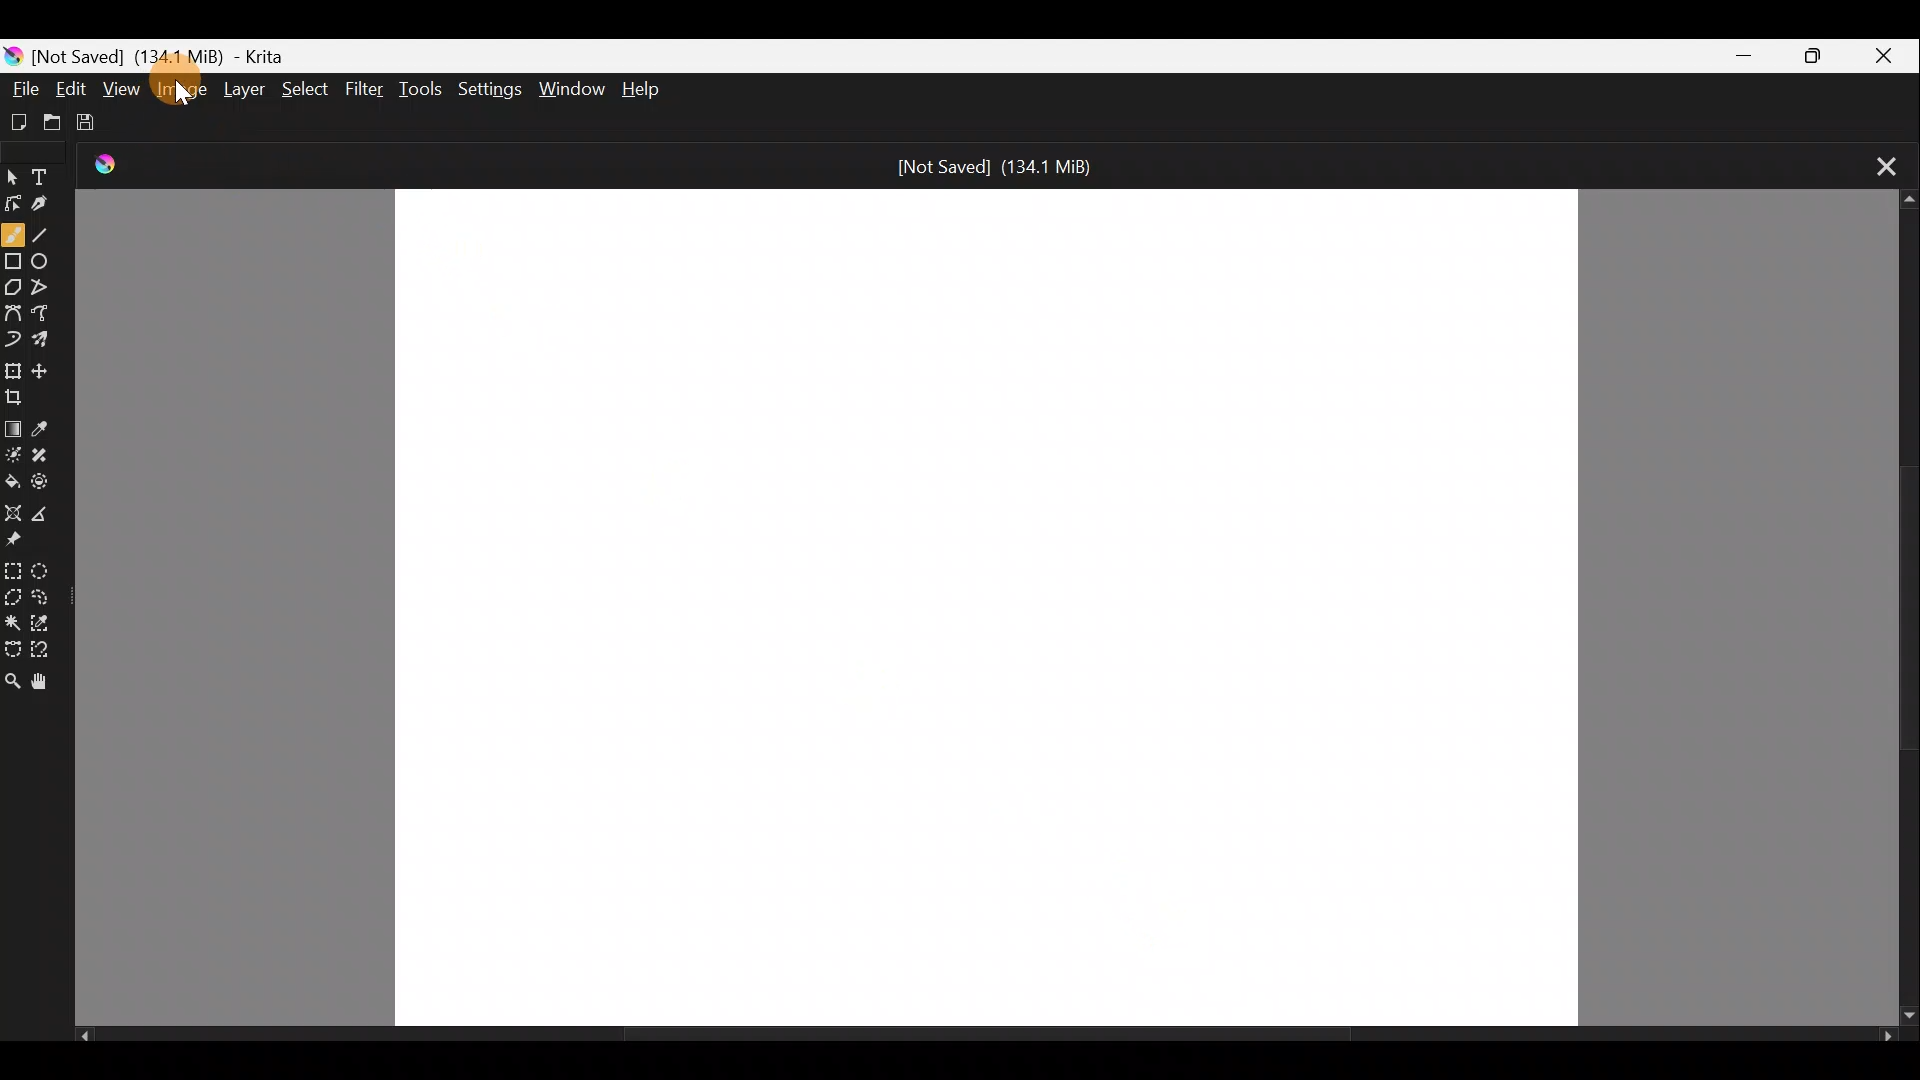 The width and height of the screenshot is (1920, 1080). Describe the element at coordinates (986, 1040) in the screenshot. I see `Scroll bar` at that location.